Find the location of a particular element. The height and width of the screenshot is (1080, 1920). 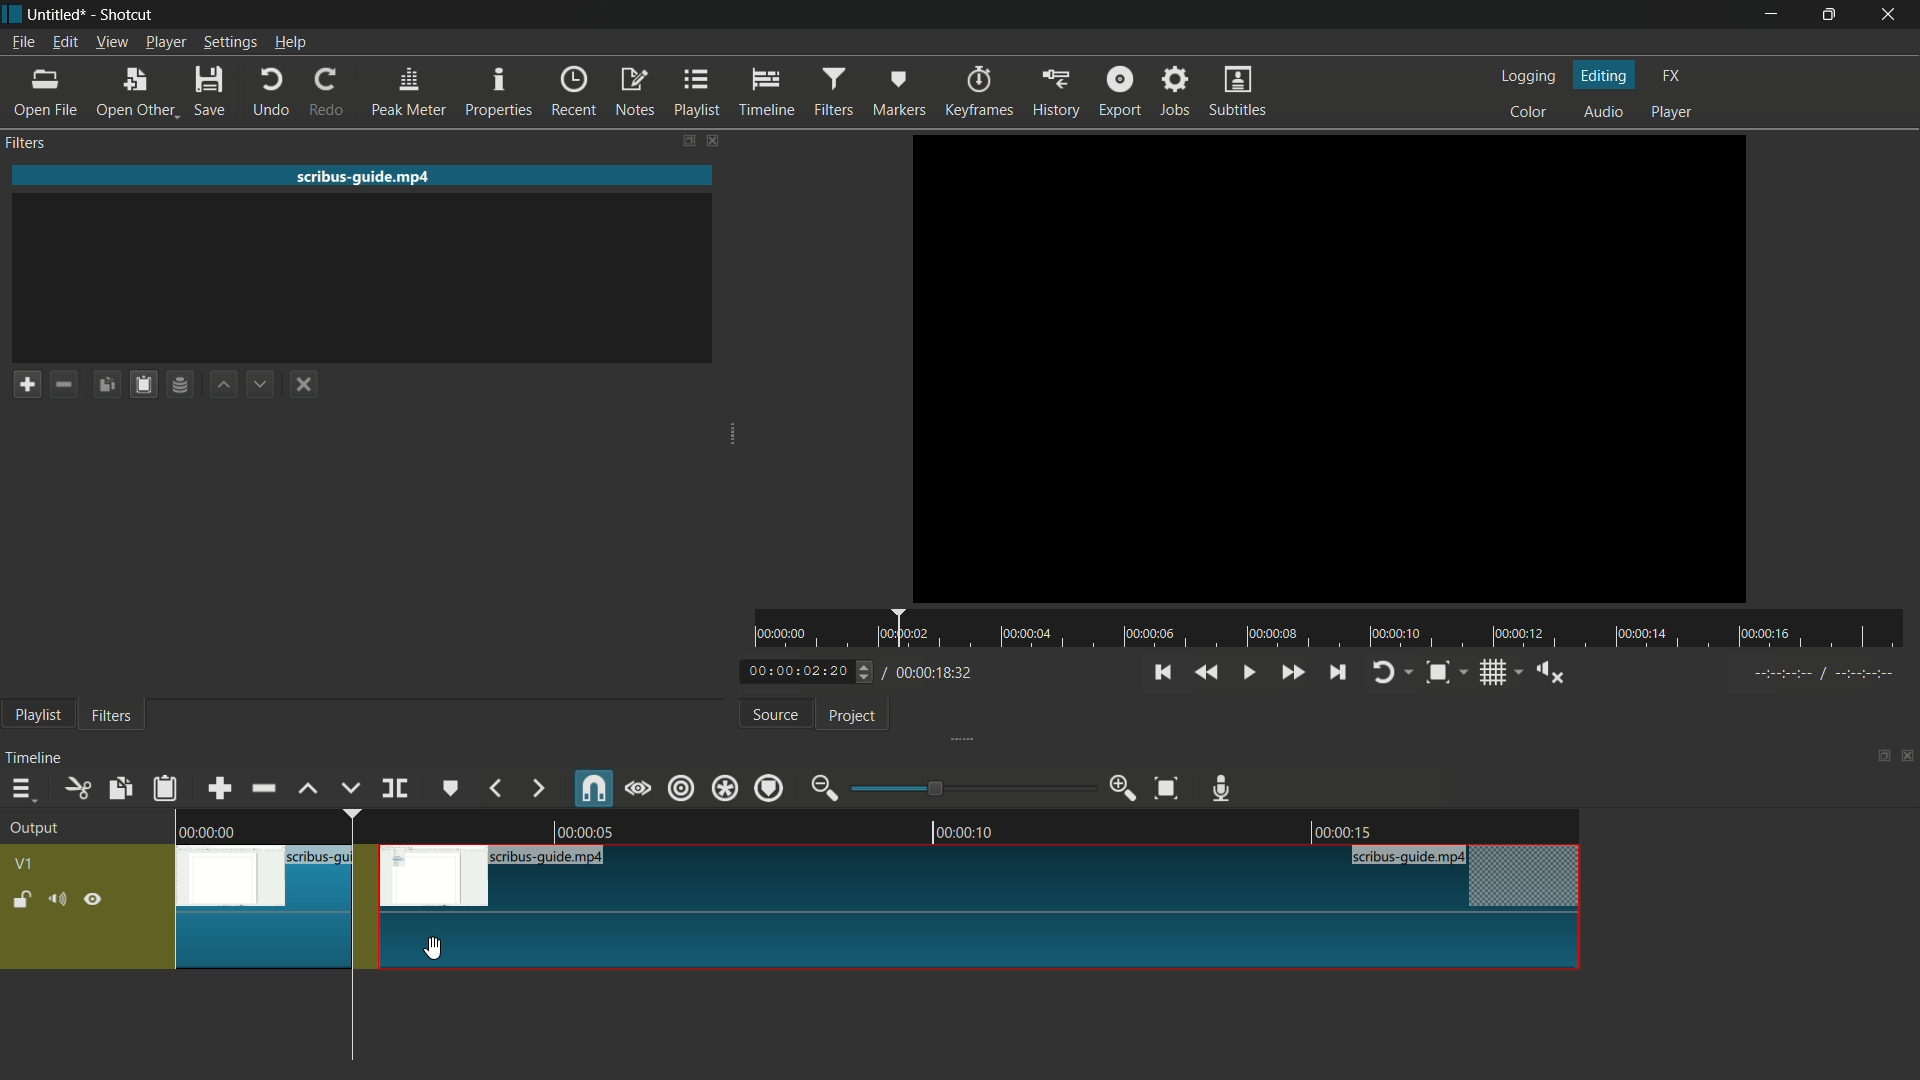

imported file is located at coordinates (1330, 368).